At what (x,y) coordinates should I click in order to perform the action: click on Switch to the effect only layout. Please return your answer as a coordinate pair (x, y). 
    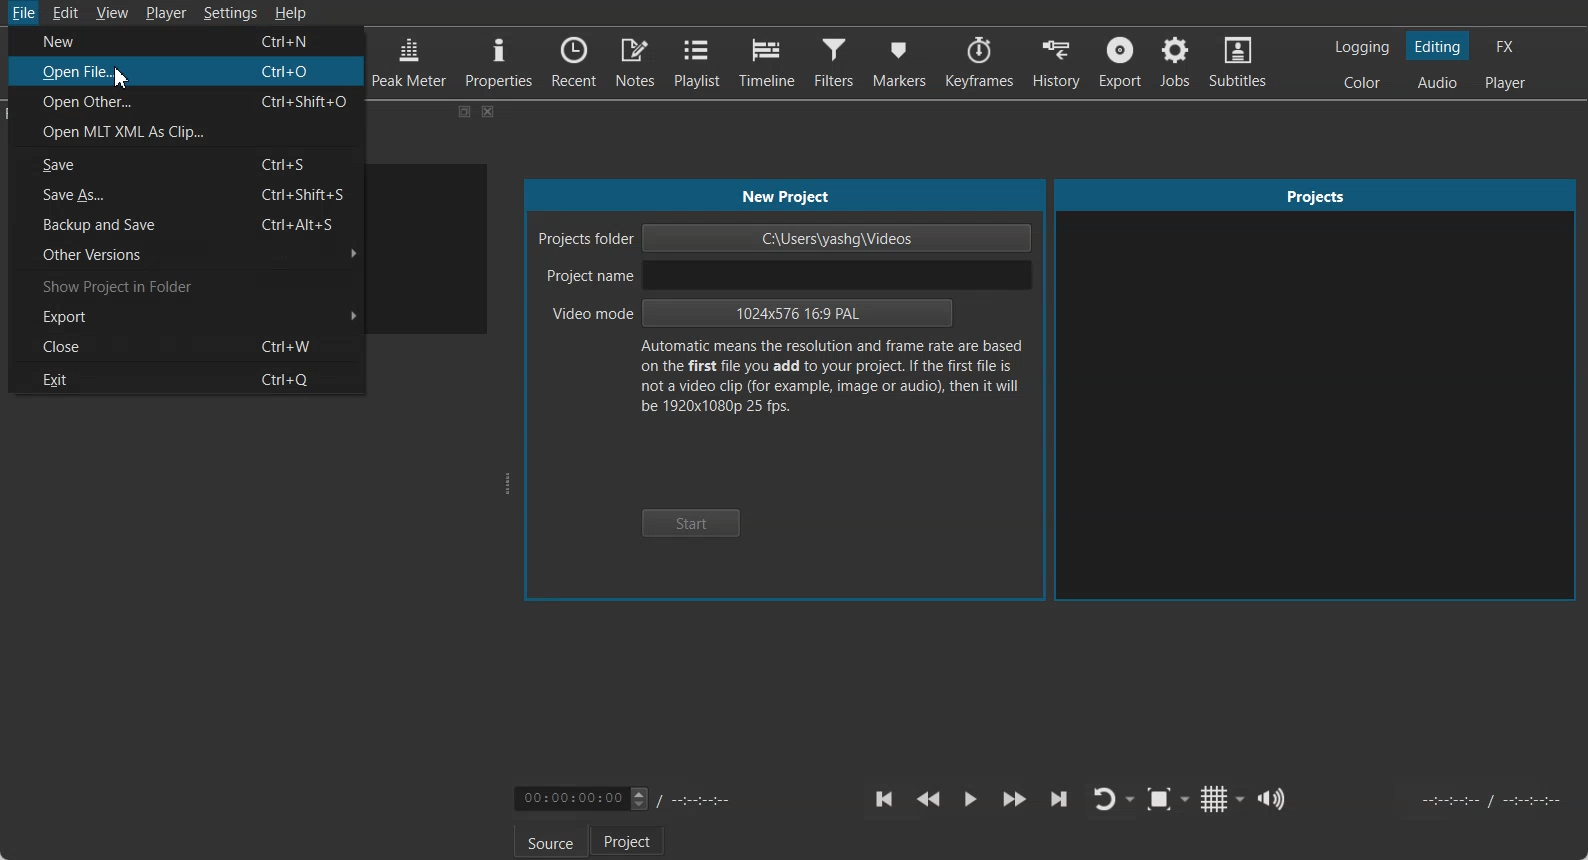
    Looking at the image, I should click on (1508, 46).